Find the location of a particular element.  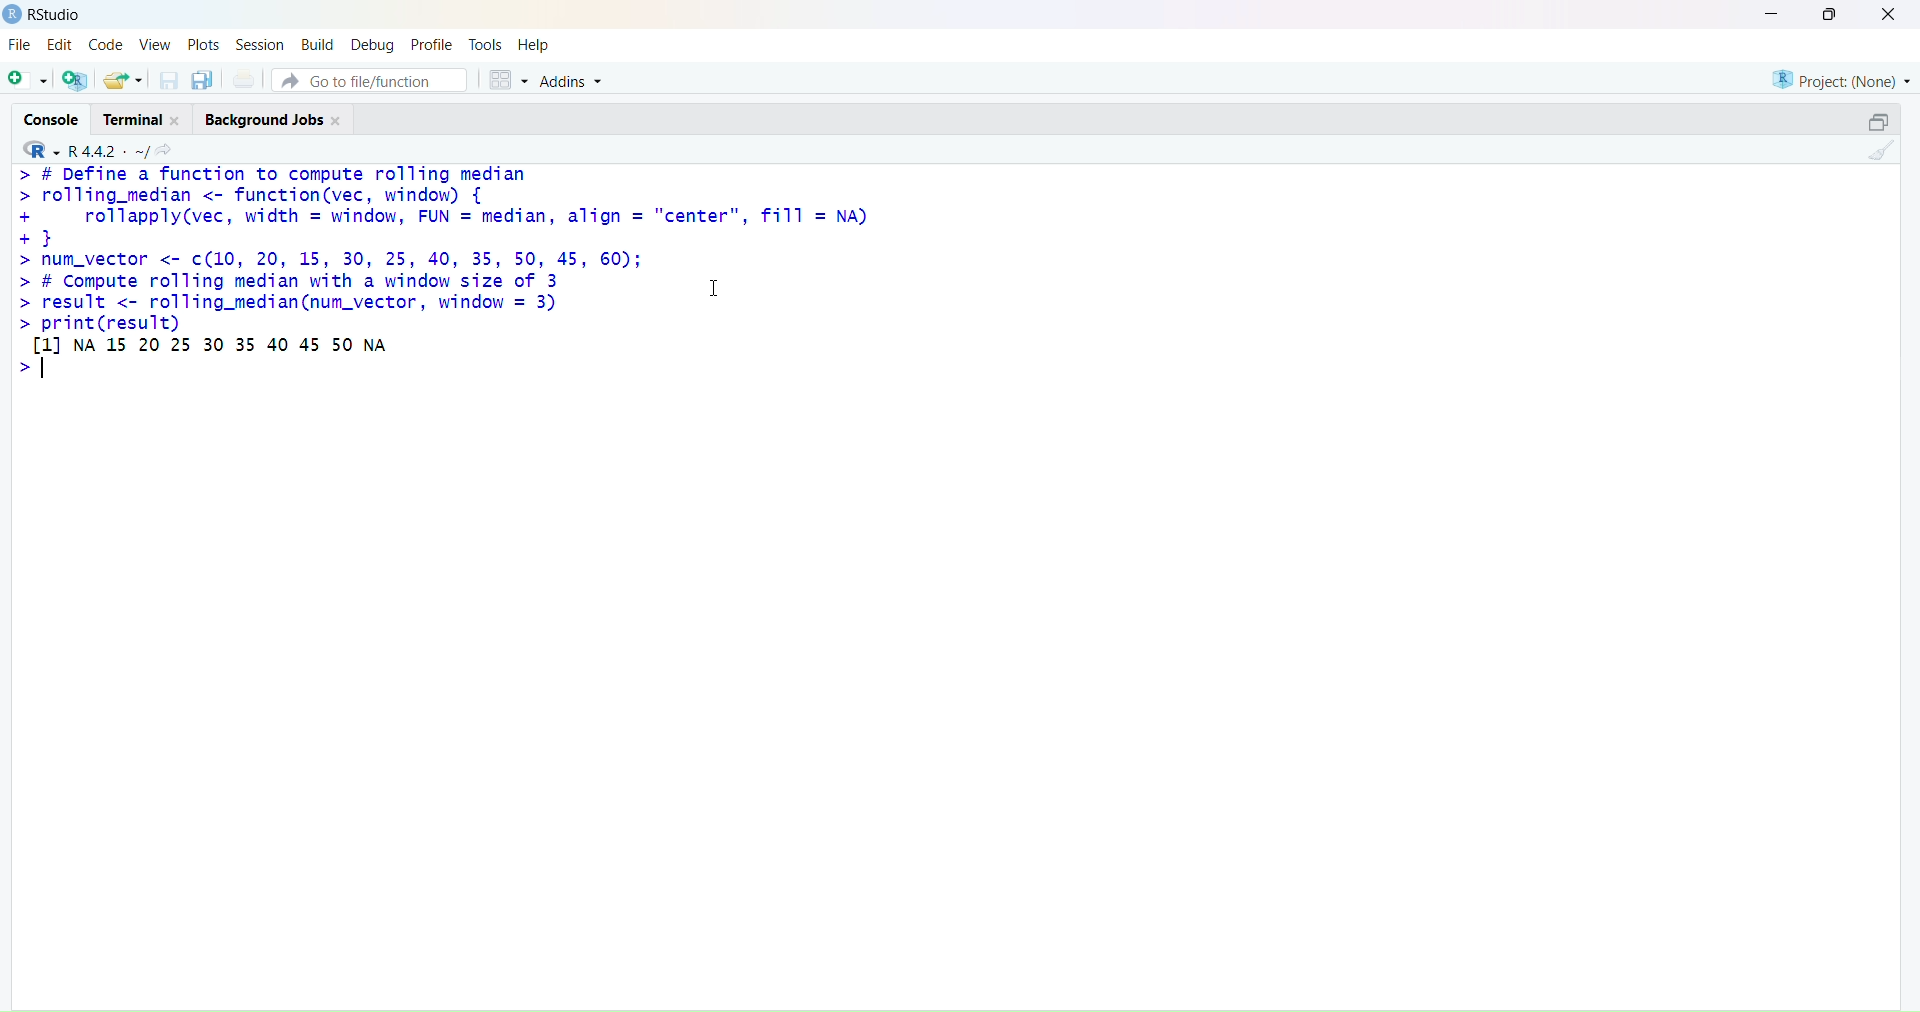

background jobs is located at coordinates (264, 122).